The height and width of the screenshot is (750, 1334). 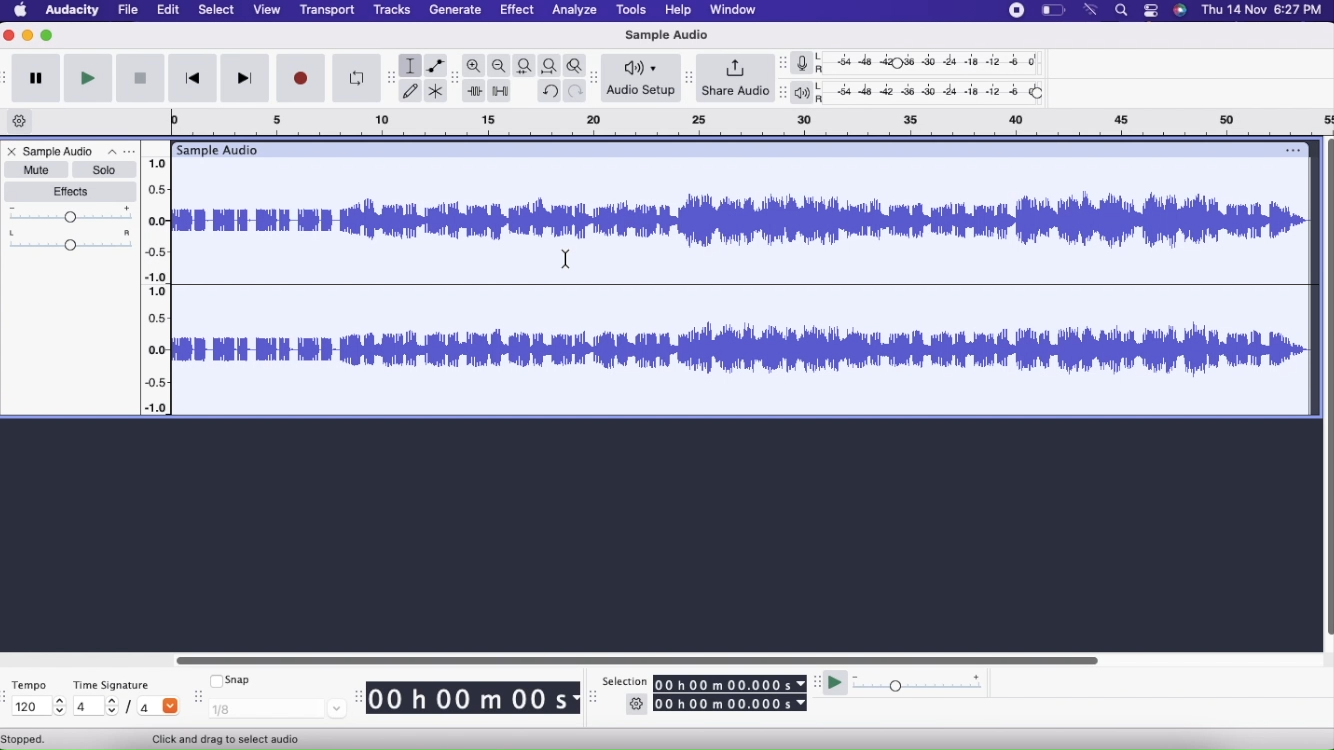 What do you see at coordinates (158, 708) in the screenshot?
I see `4` at bounding box center [158, 708].